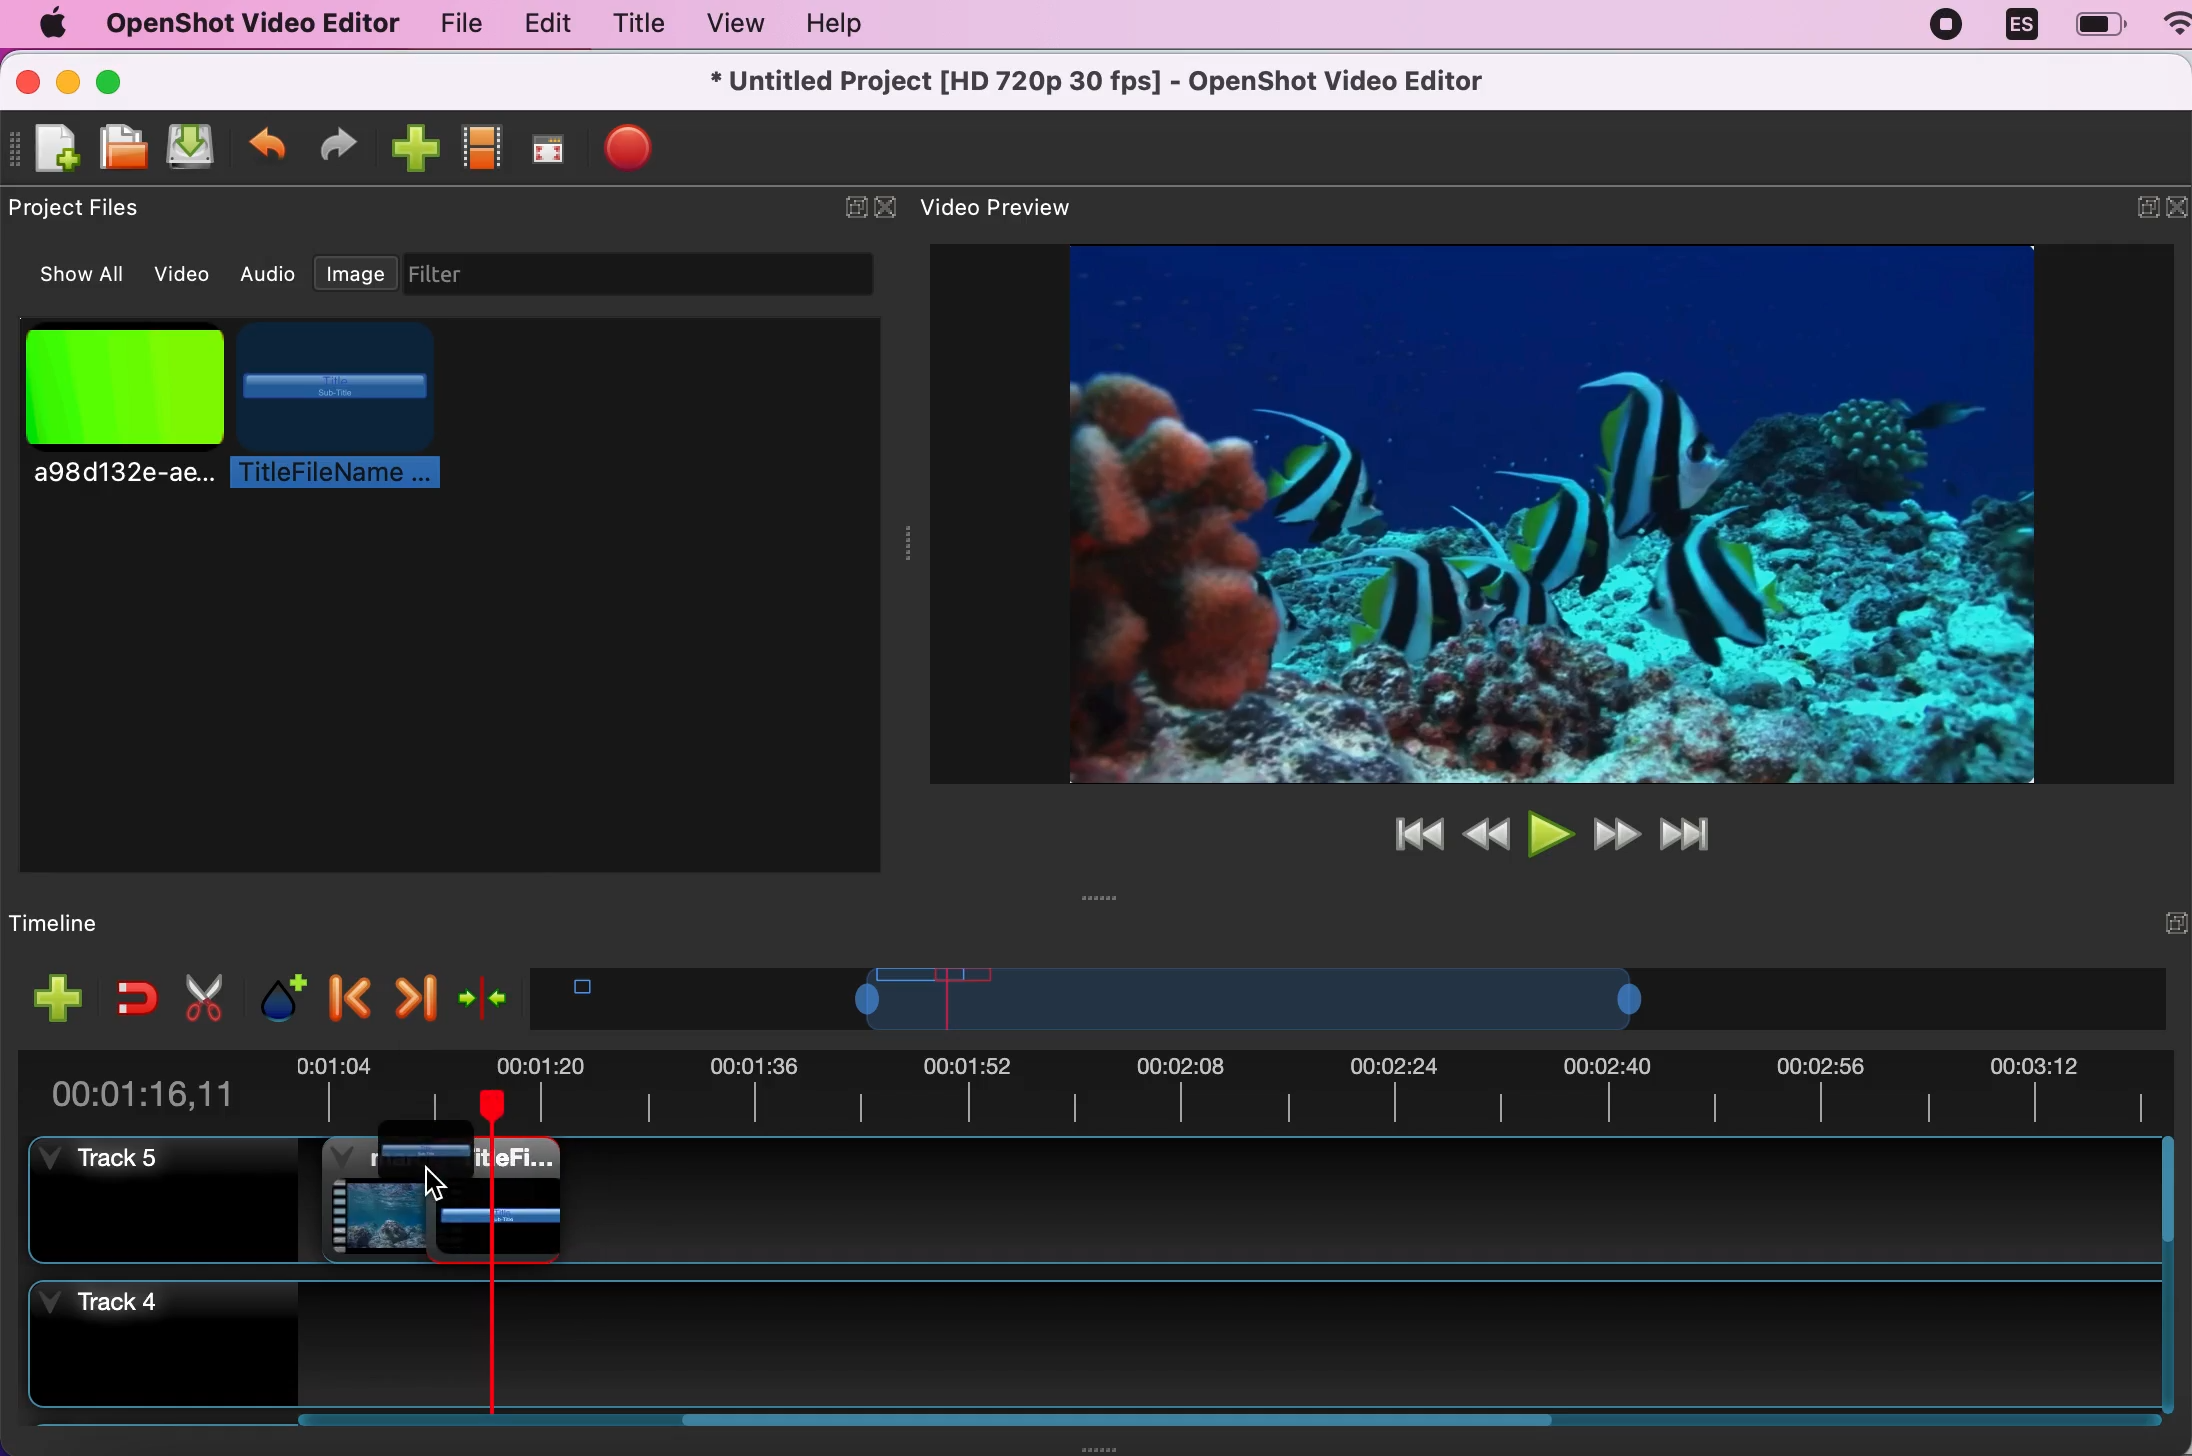  What do you see at coordinates (345, 995) in the screenshot?
I see `previous marker` at bounding box center [345, 995].